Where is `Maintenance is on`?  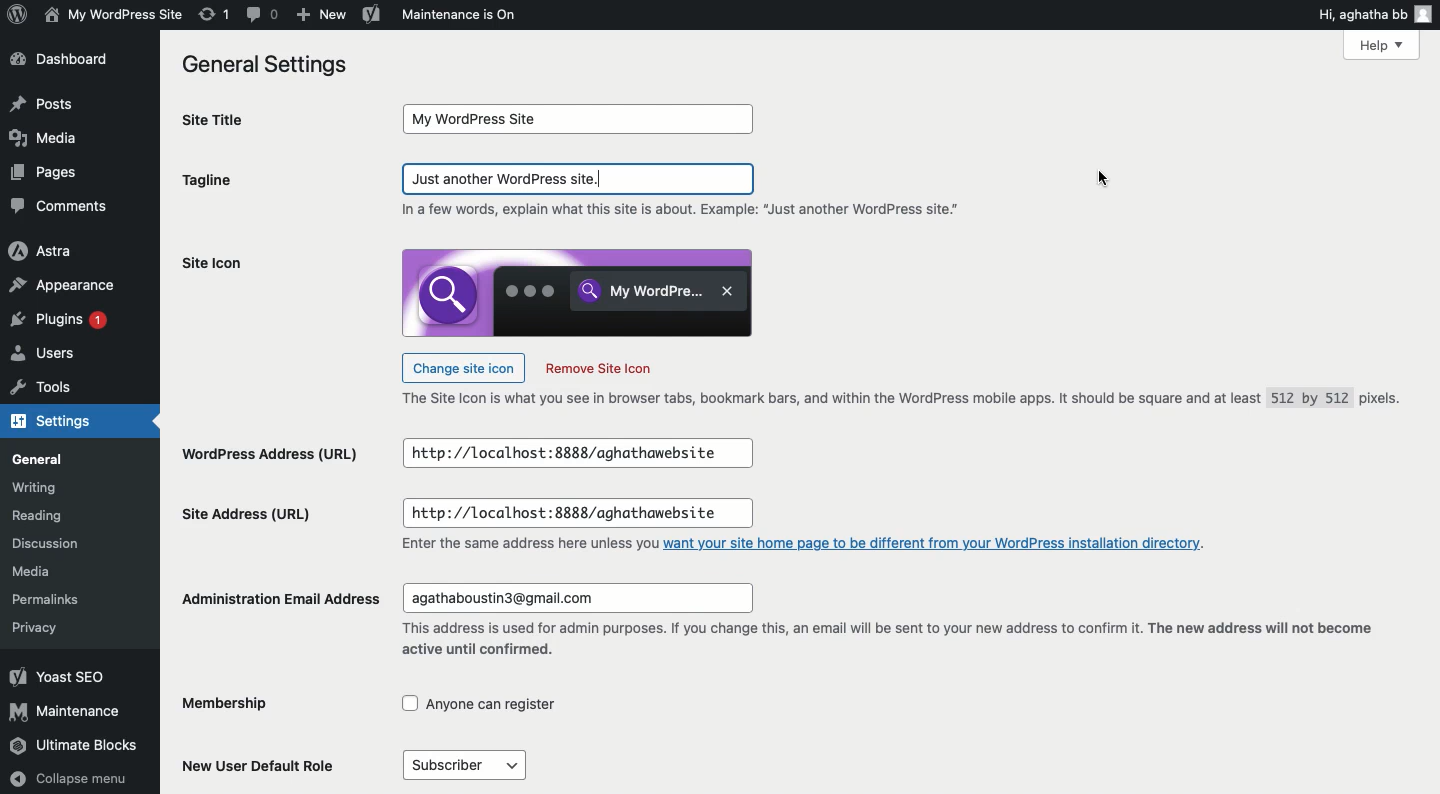 Maintenance is on is located at coordinates (459, 14).